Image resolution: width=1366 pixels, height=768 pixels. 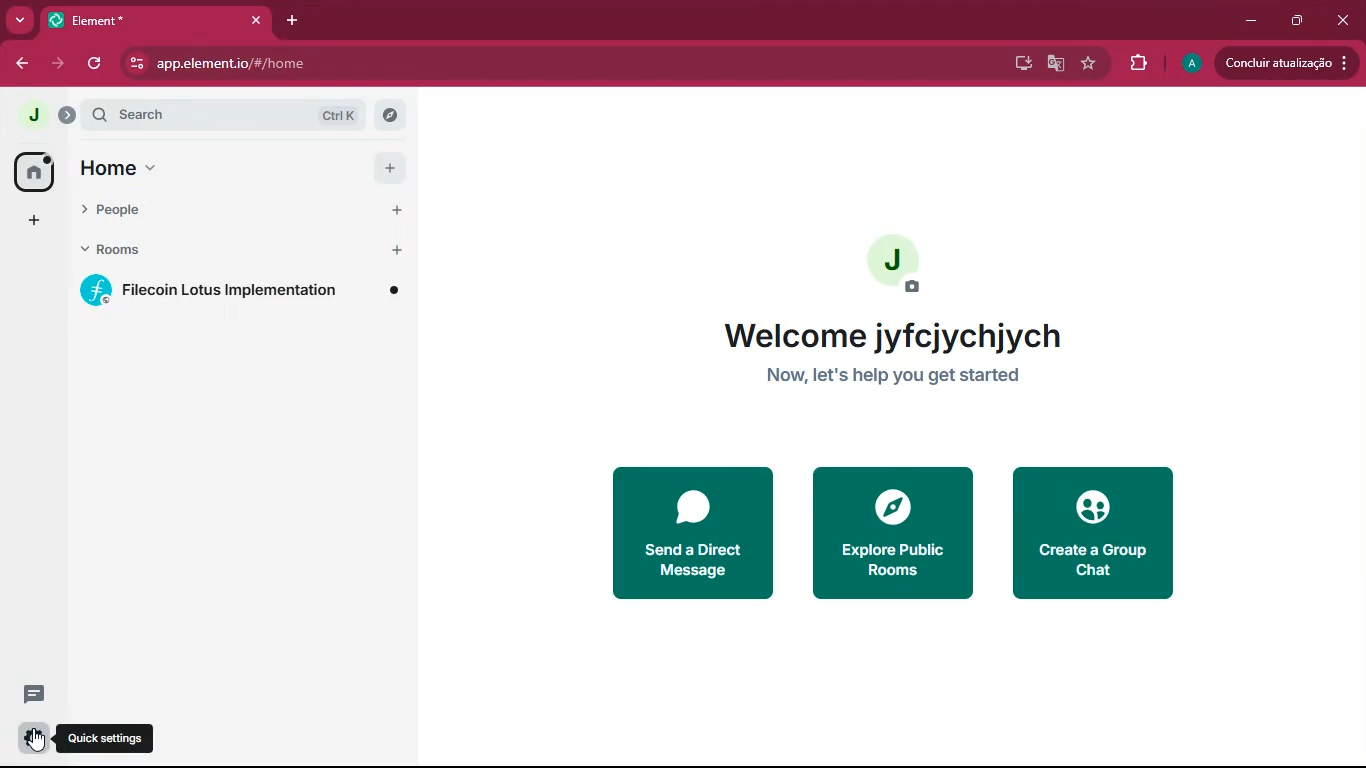 I want to click on element, so click(x=159, y=19).